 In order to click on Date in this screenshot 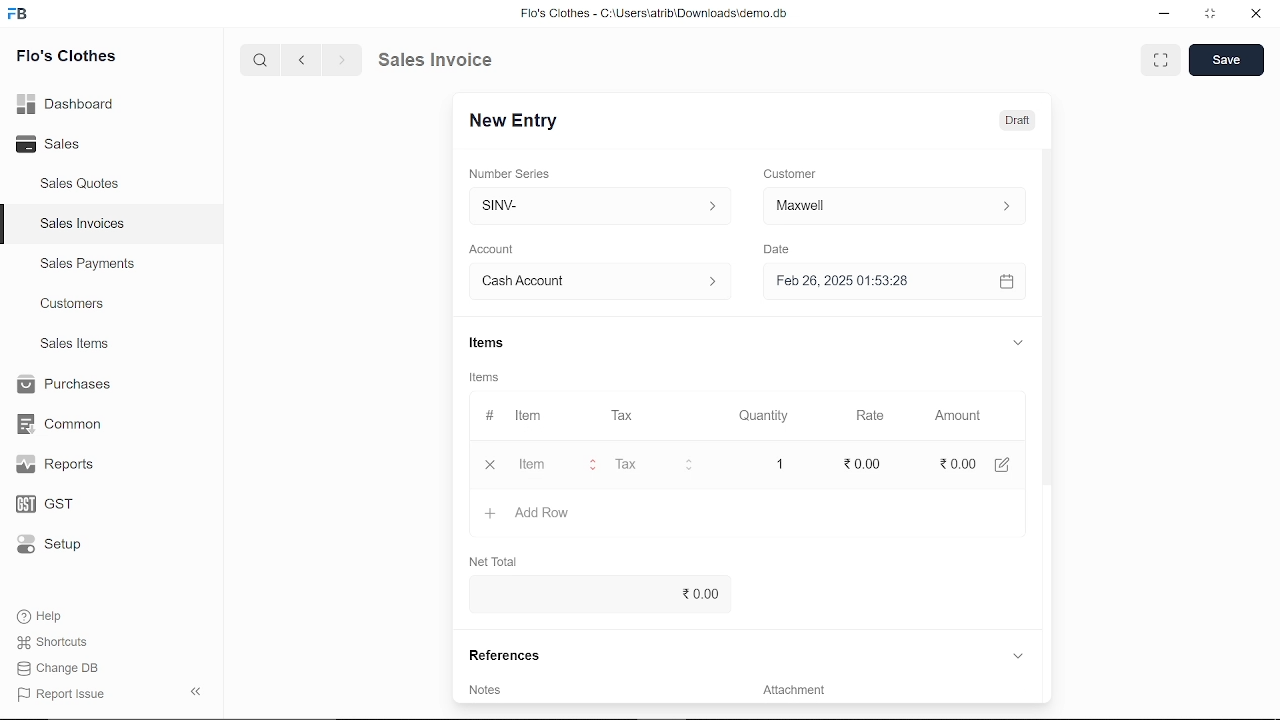, I will do `click(776, 250)`.